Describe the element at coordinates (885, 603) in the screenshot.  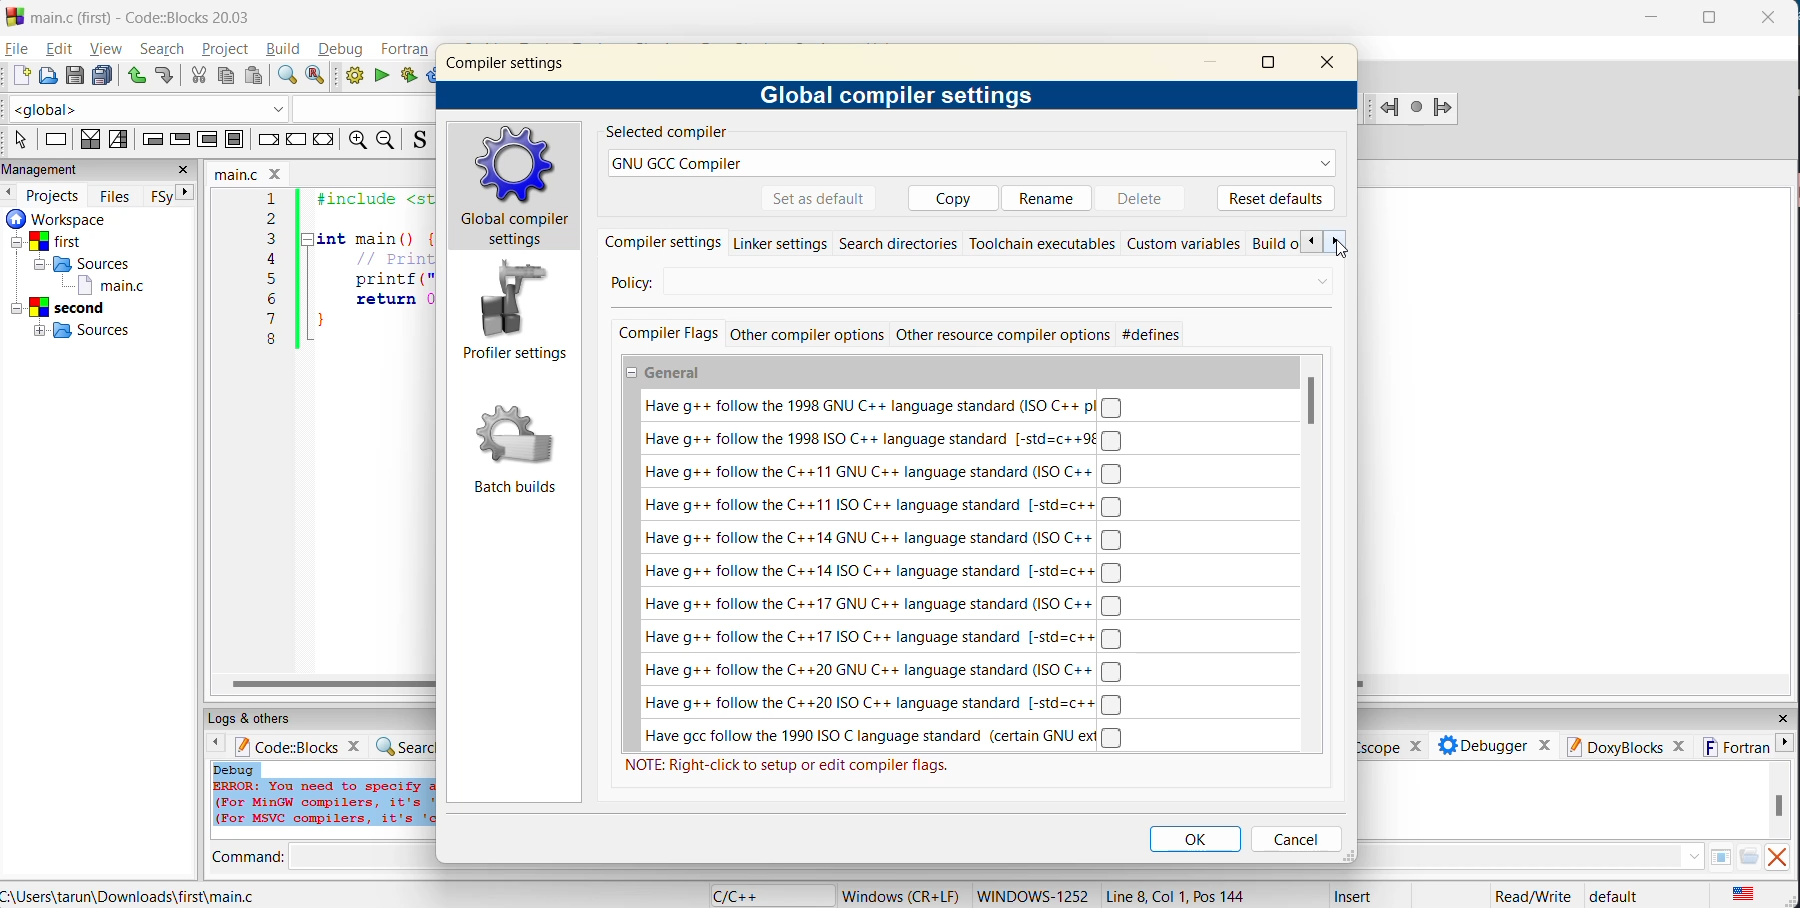
I see `Have g++ follow the C++17 GNU C++ language standard (ISO C++` at that location.